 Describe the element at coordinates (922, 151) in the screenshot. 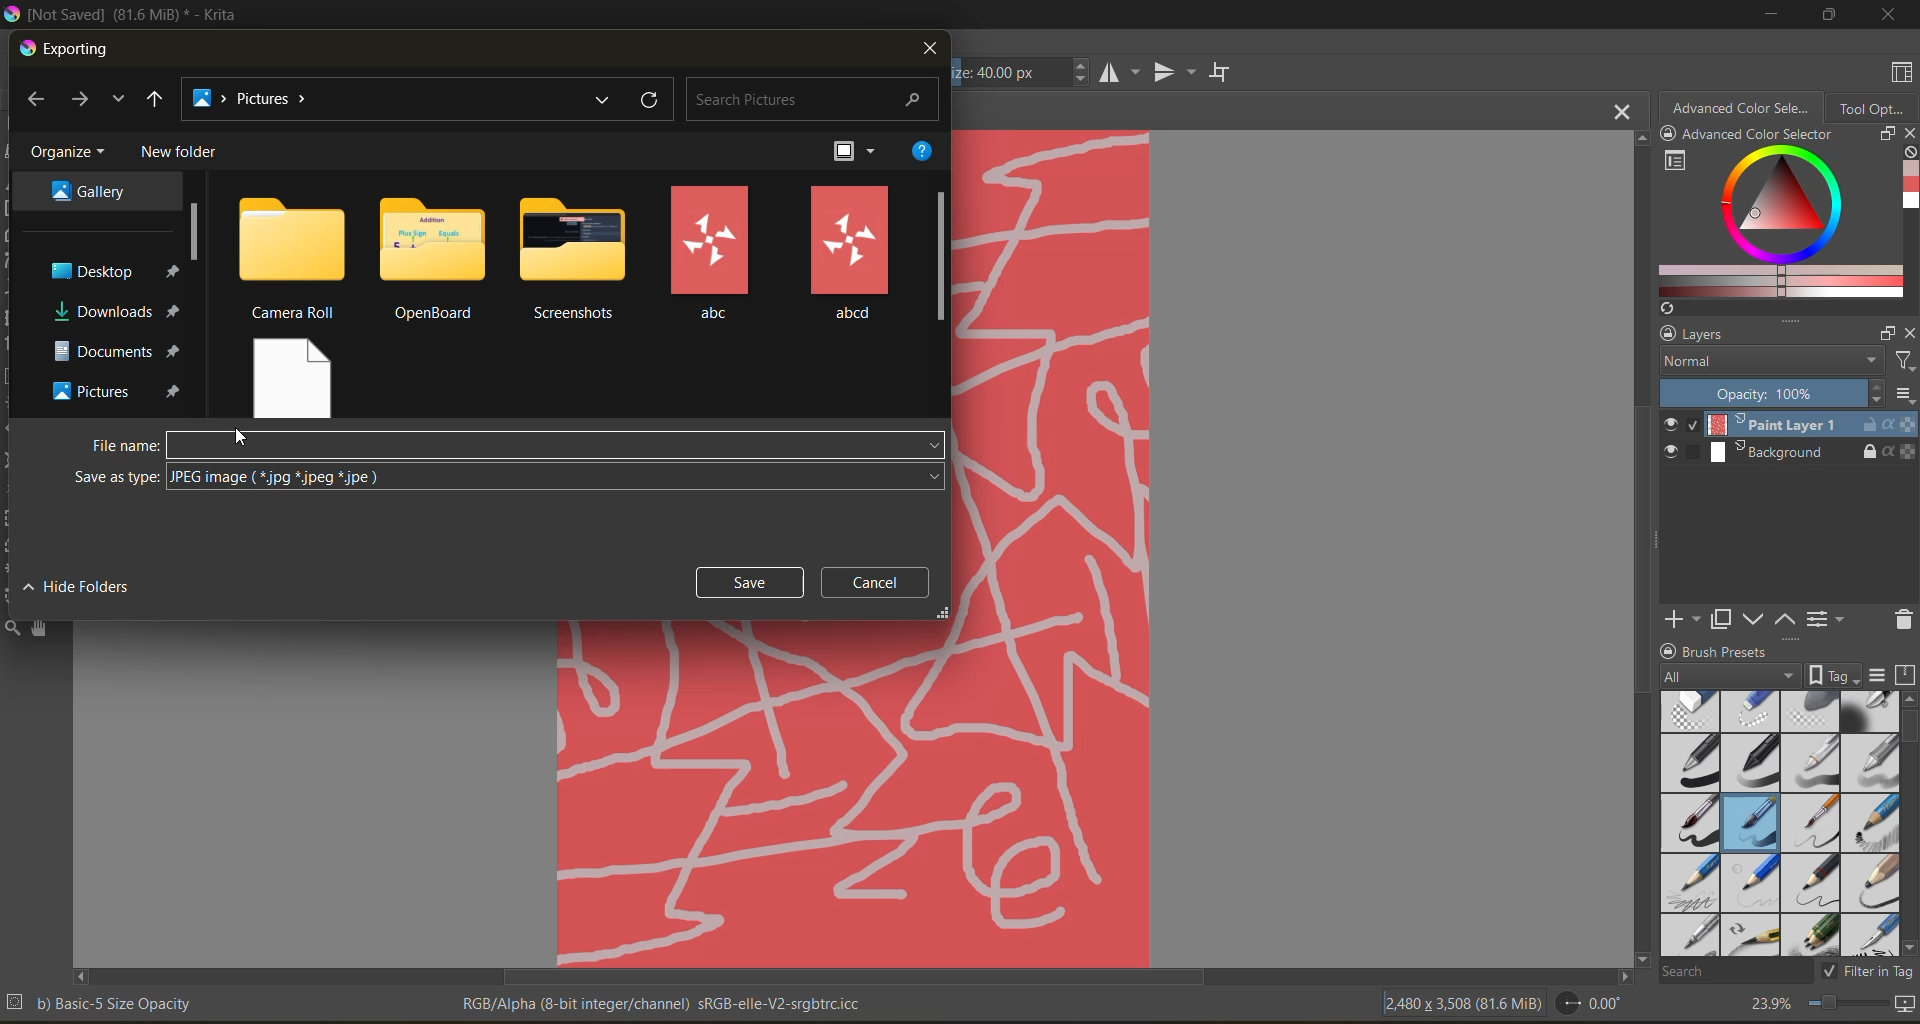

I see `help` at that location.